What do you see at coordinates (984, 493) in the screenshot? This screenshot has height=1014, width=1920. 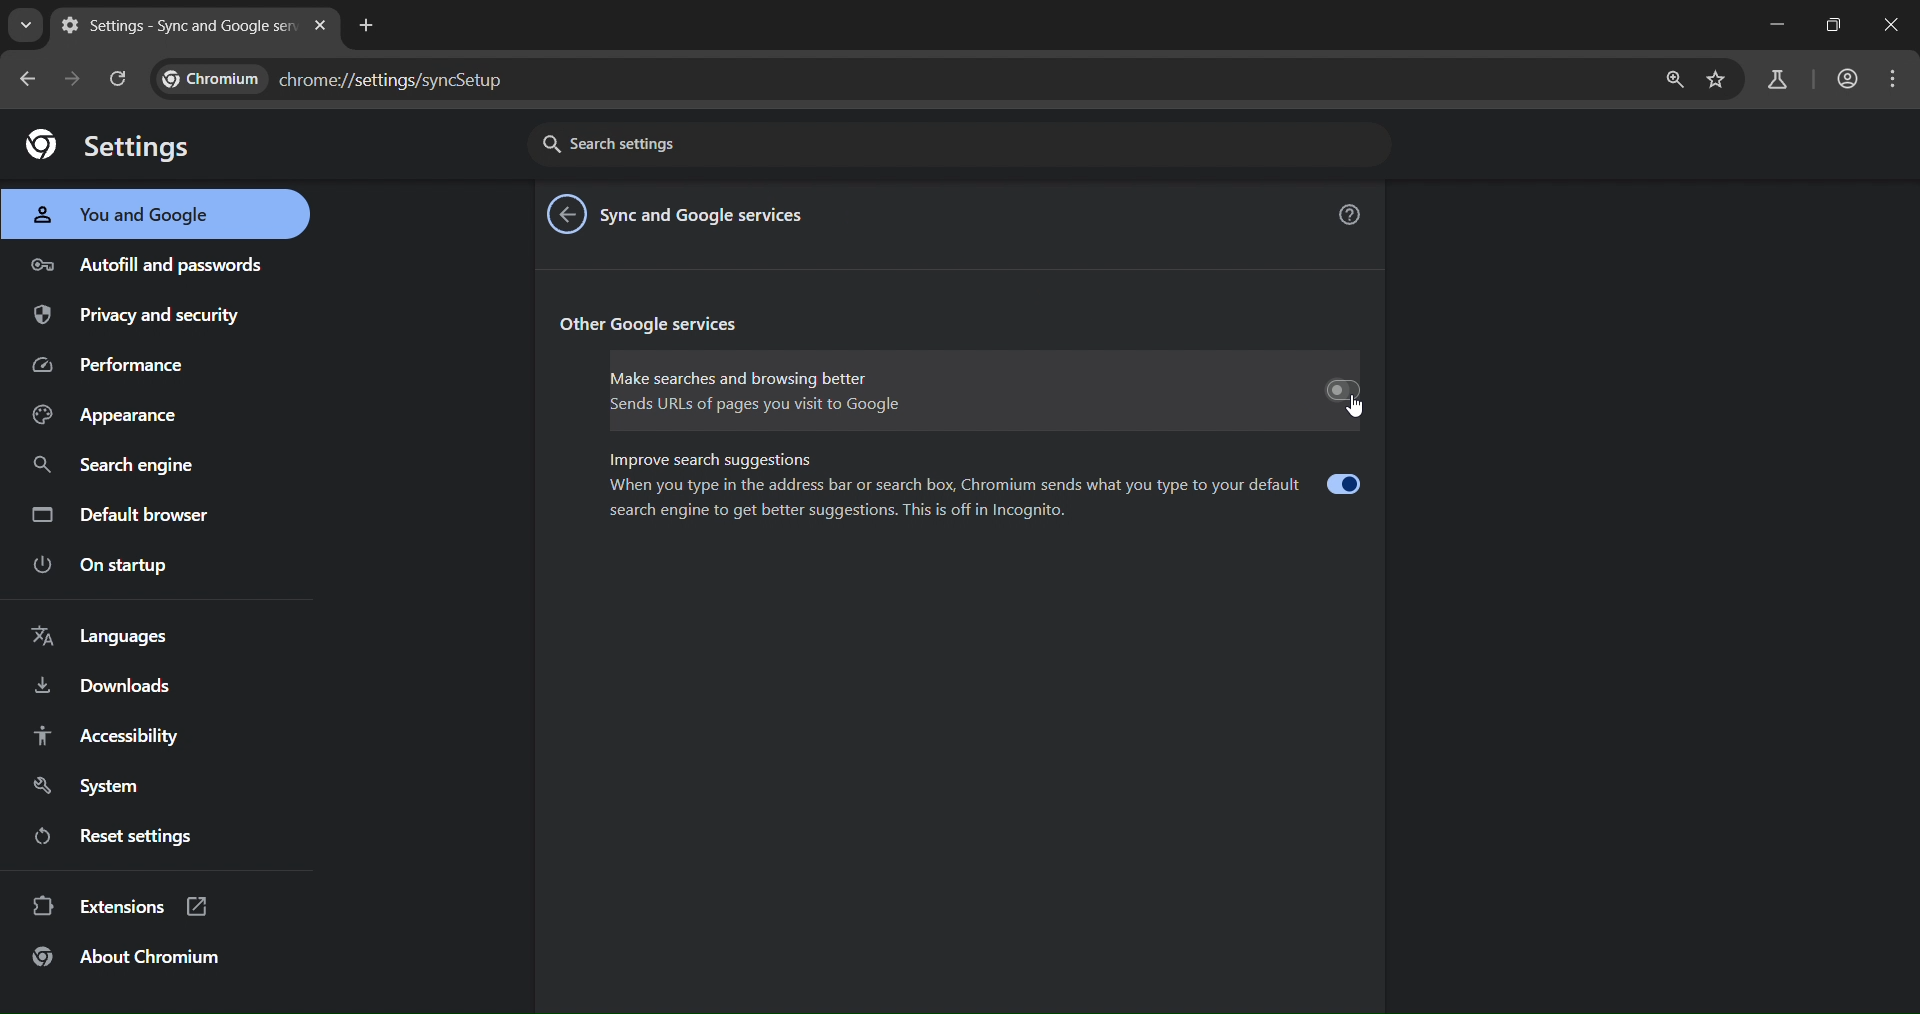 I see `Improve search suggestions
When you type in the address bar or search box, Chromium sends what you type to your default
search engine to get better suggestions. This is off in Incognito.` at bounding box center [984, 493].